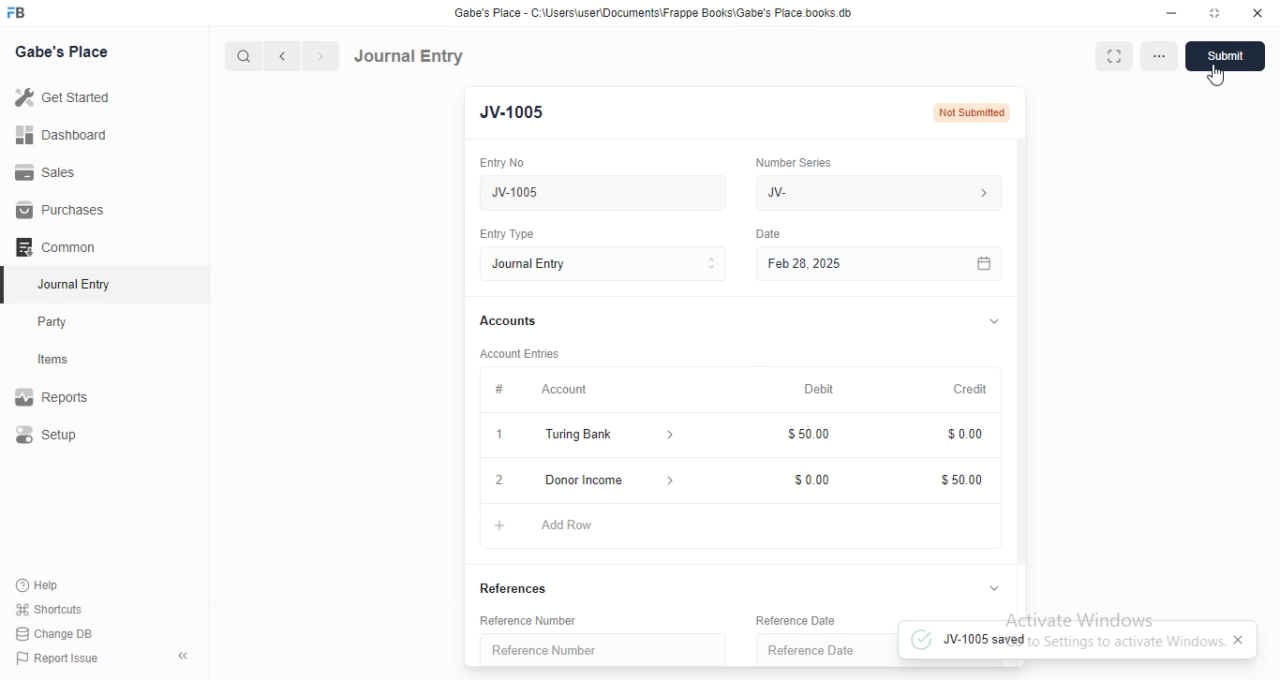 The image size is (1280, 680). What do you see at coordinates (919, 641) in the screenshot?
I see `tick mark` at bounding box center [919, 641].